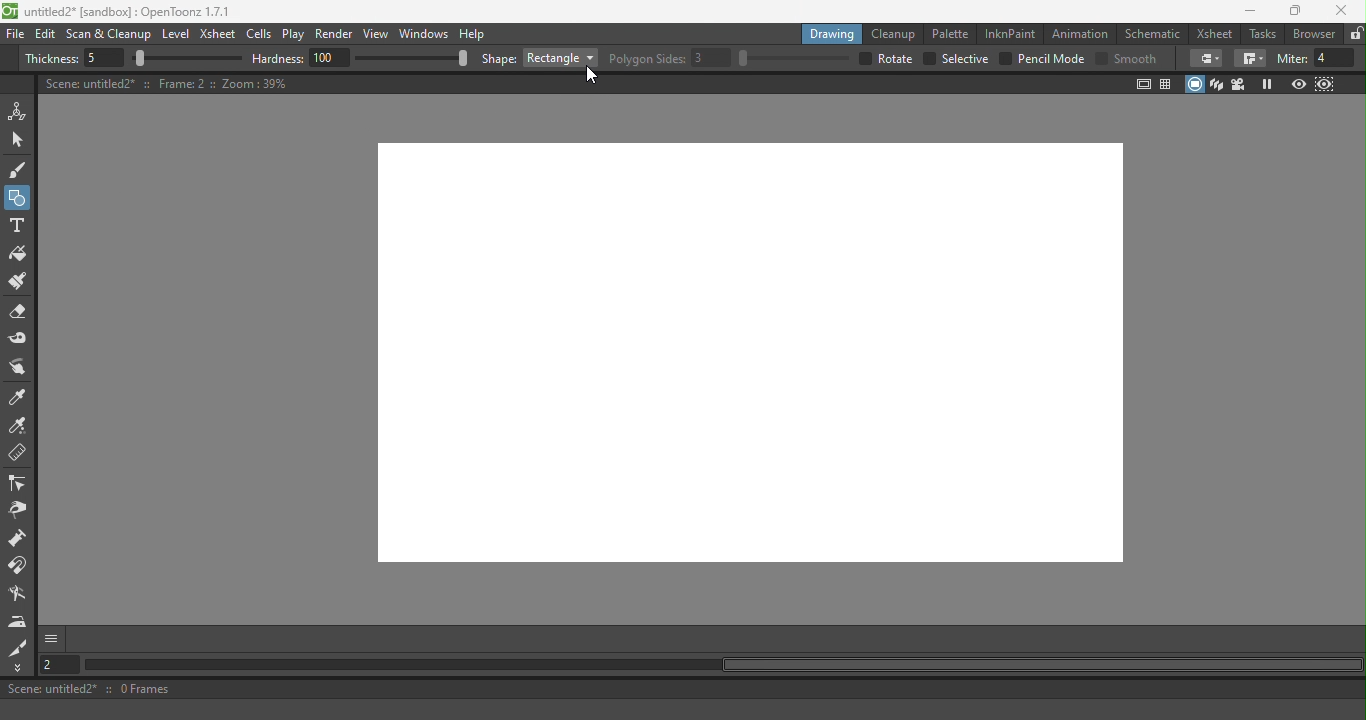 The width and height of the screenshot is (1366, 720). I want to click on Cells, so click(258, 33).